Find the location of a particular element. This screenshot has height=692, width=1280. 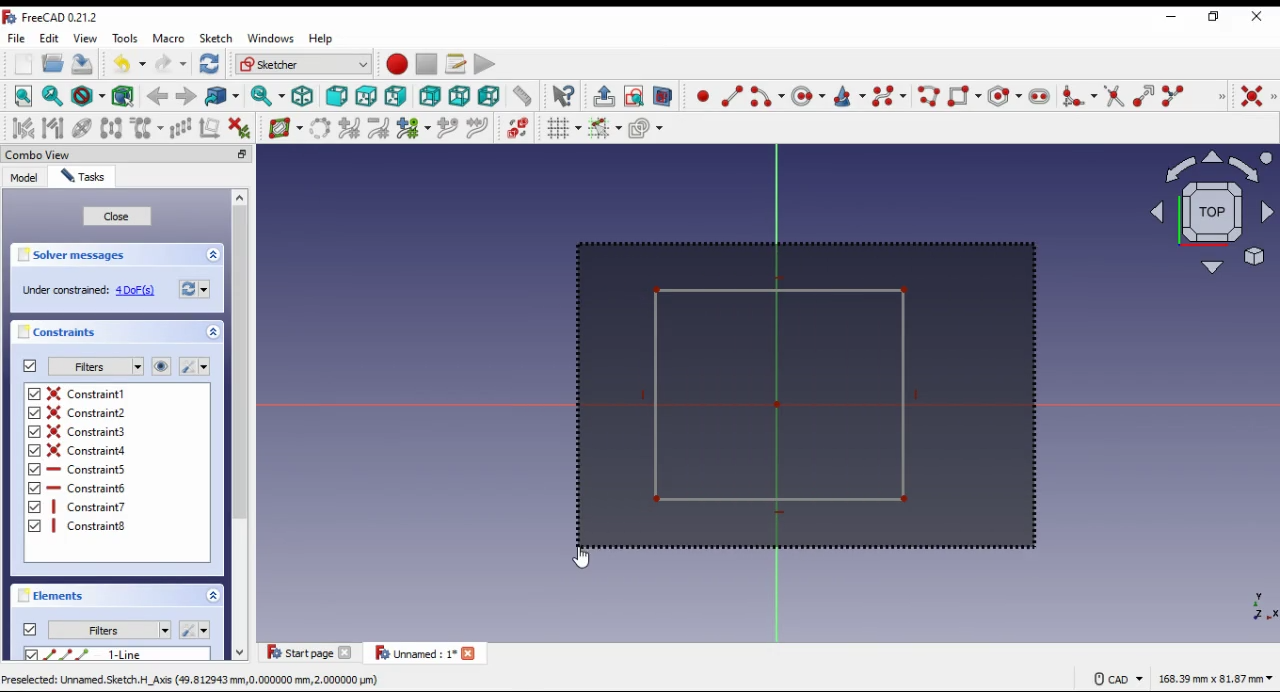

create polyline is located at coordinates (927, 95).